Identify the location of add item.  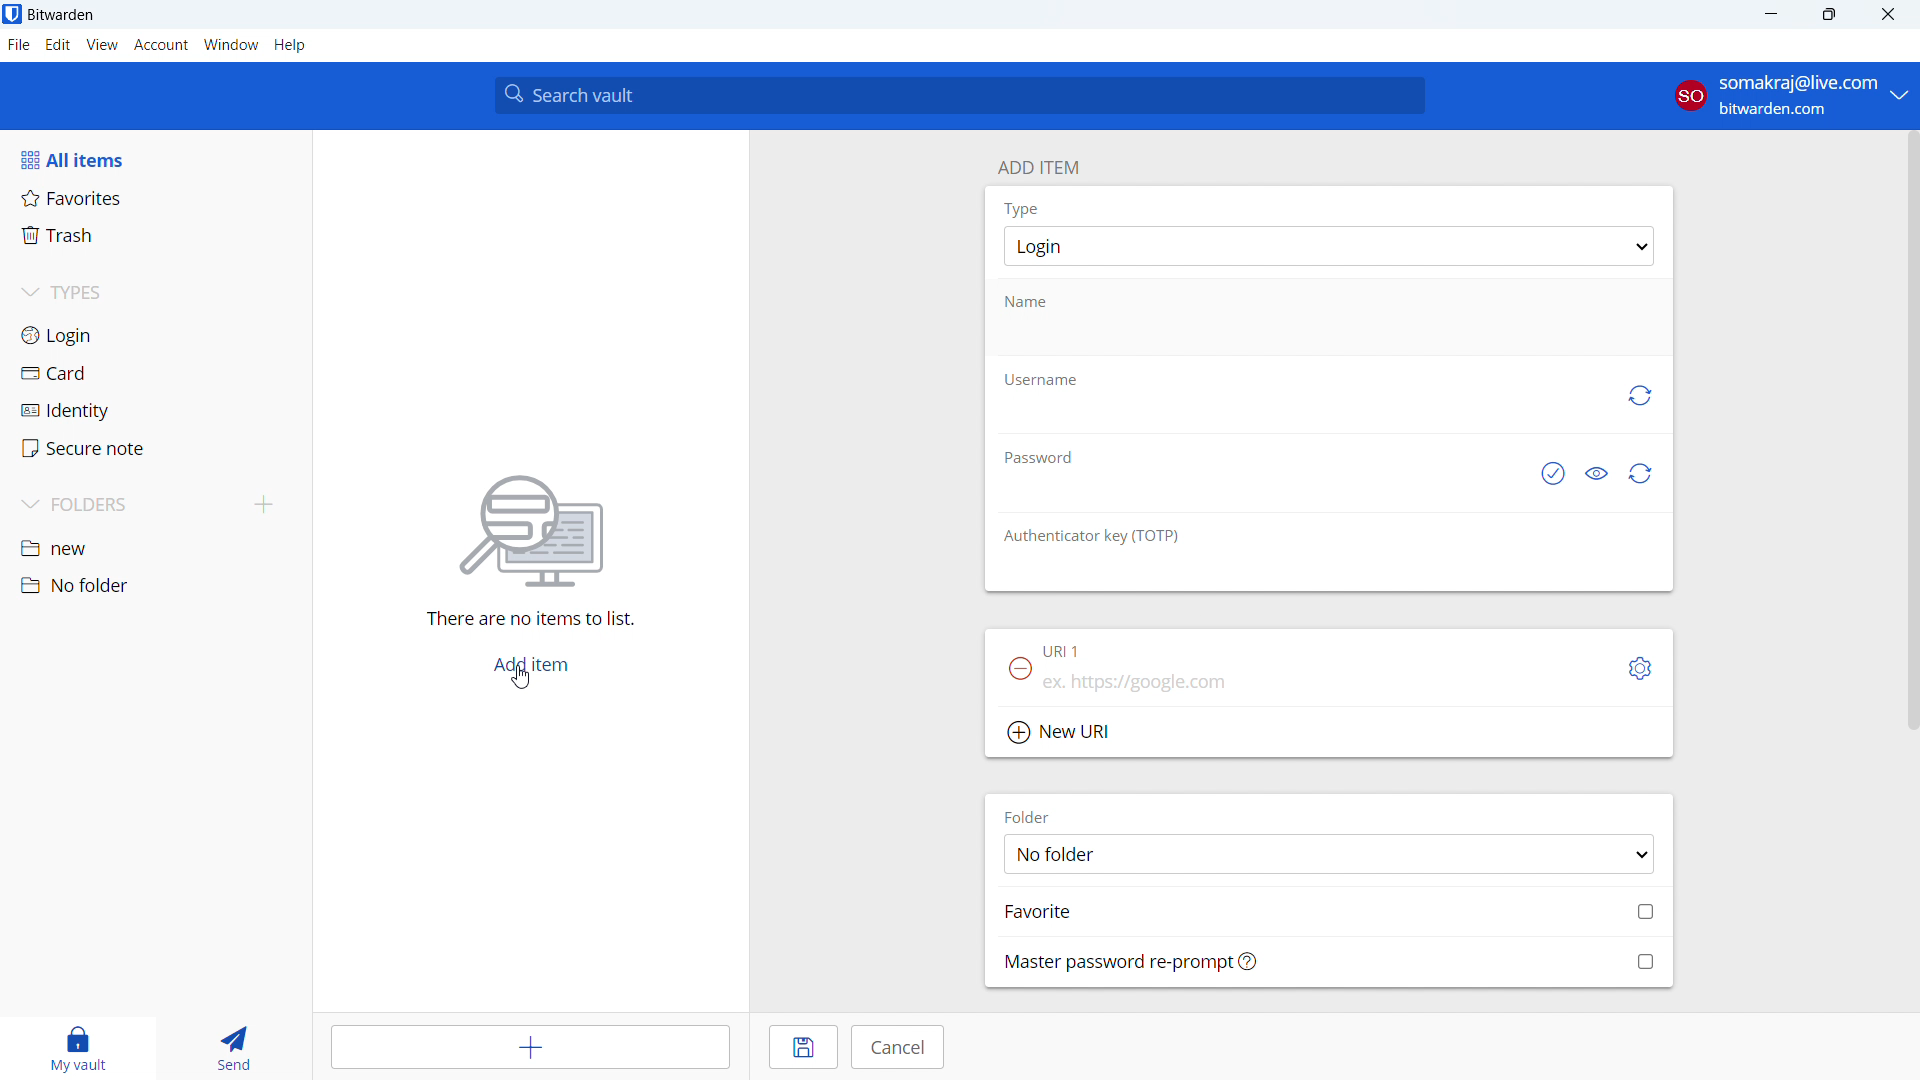
(534, 1047).